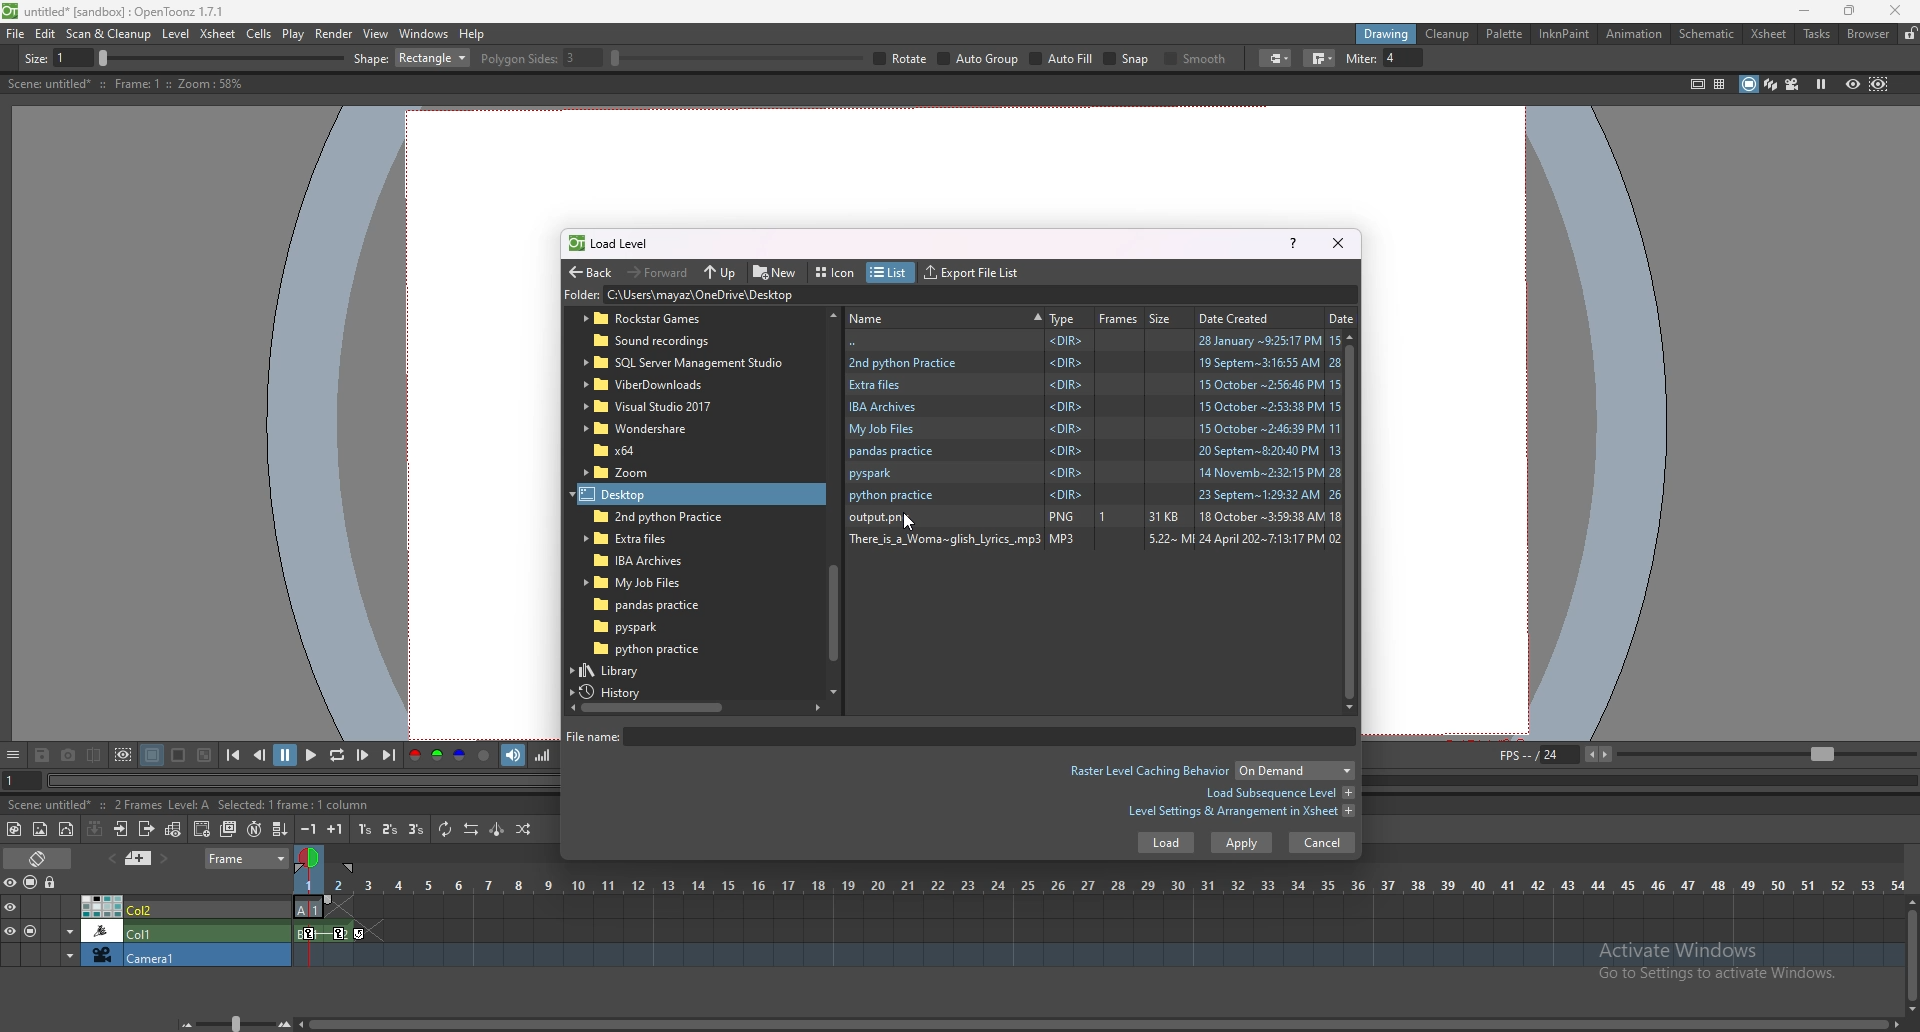 This screenshot has height=1032, width=1920. I want to click on thickness, so click(207, 59).